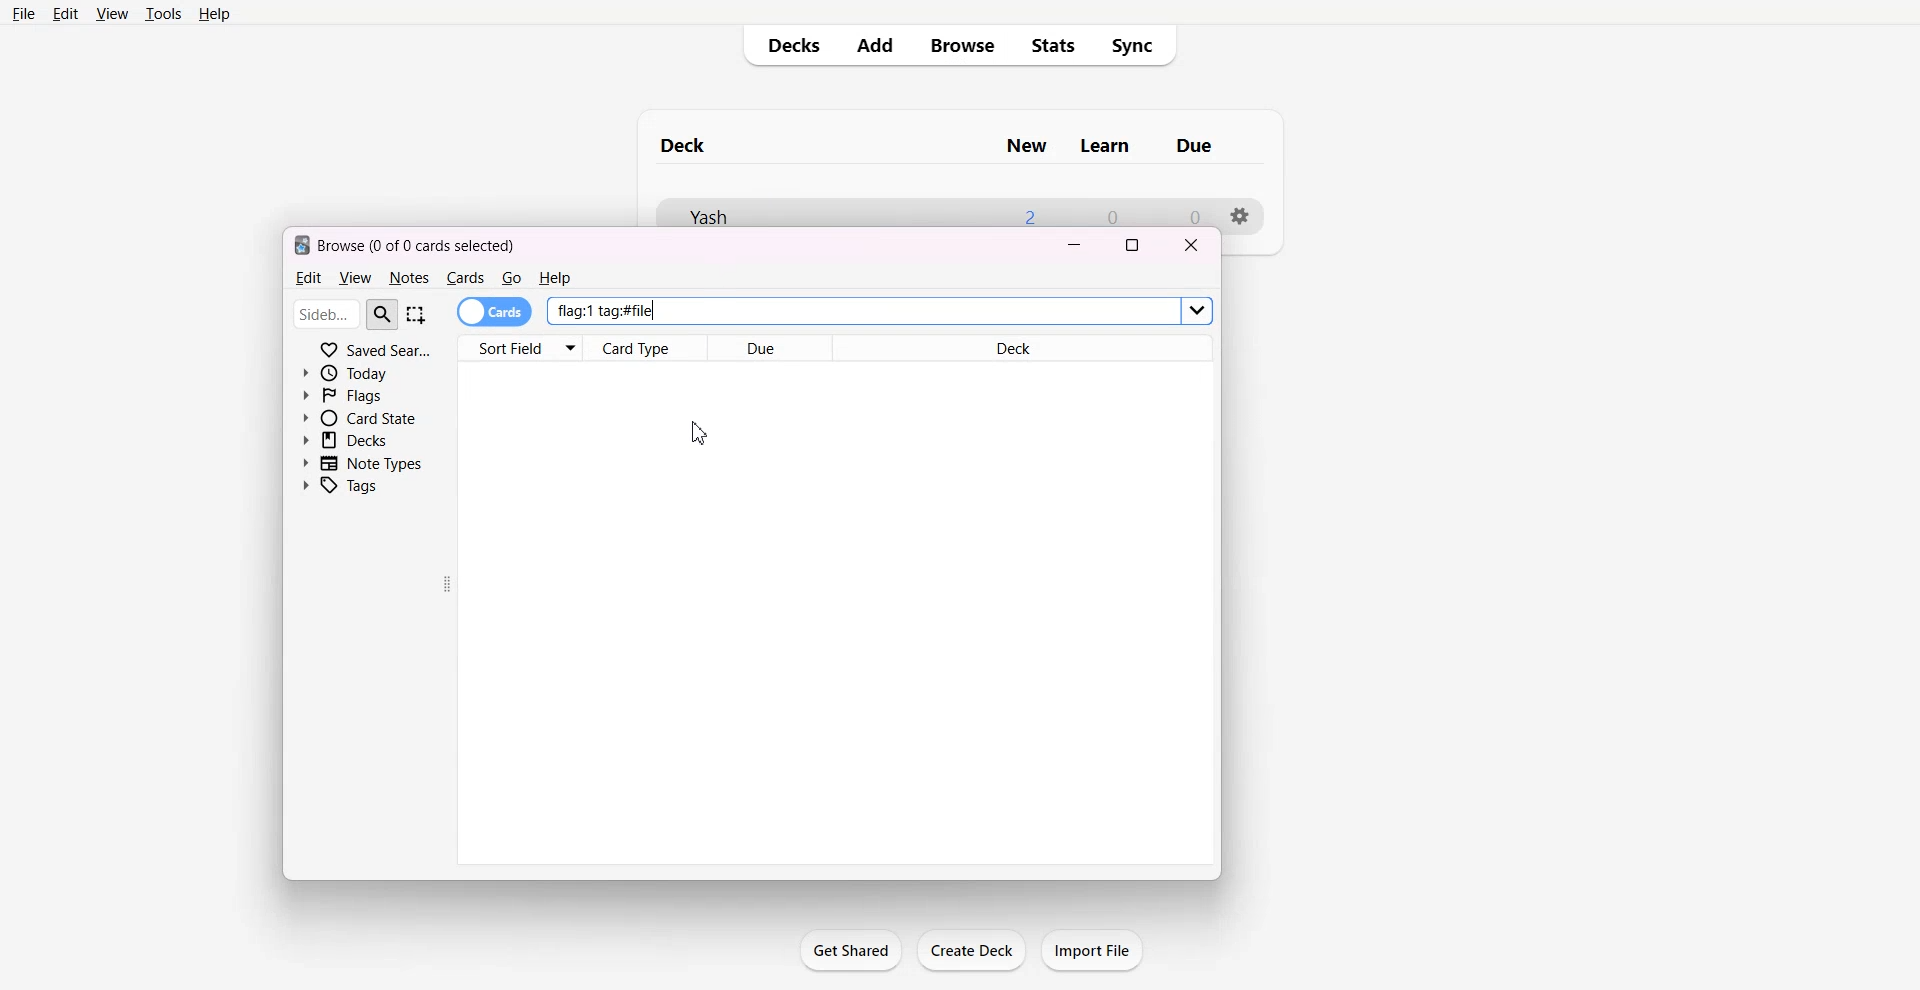 Image resolution: width=1920 pixels, height=990 pixels. I want to click on Help, so click(556, 279).